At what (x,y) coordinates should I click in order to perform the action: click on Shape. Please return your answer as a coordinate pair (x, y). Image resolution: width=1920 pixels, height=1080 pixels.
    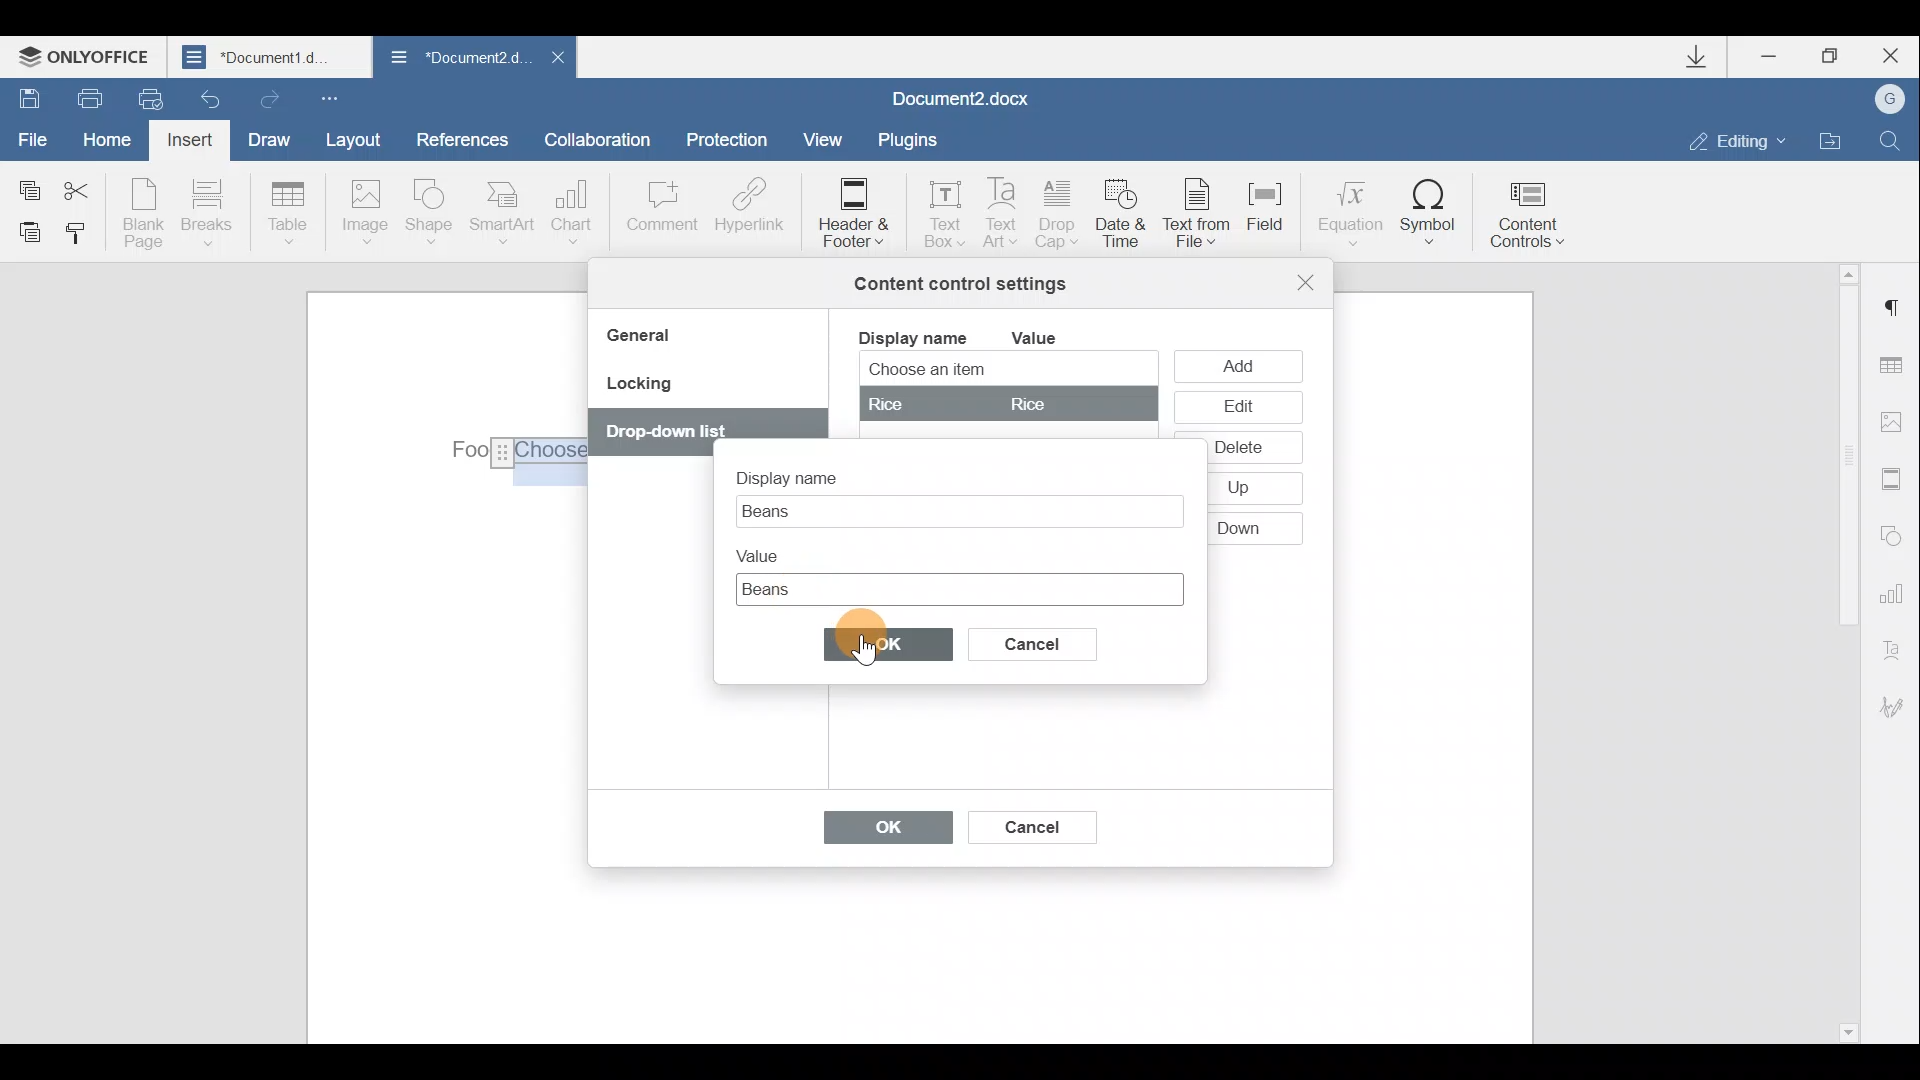
    Looking at the image, I should click on (433, 215).